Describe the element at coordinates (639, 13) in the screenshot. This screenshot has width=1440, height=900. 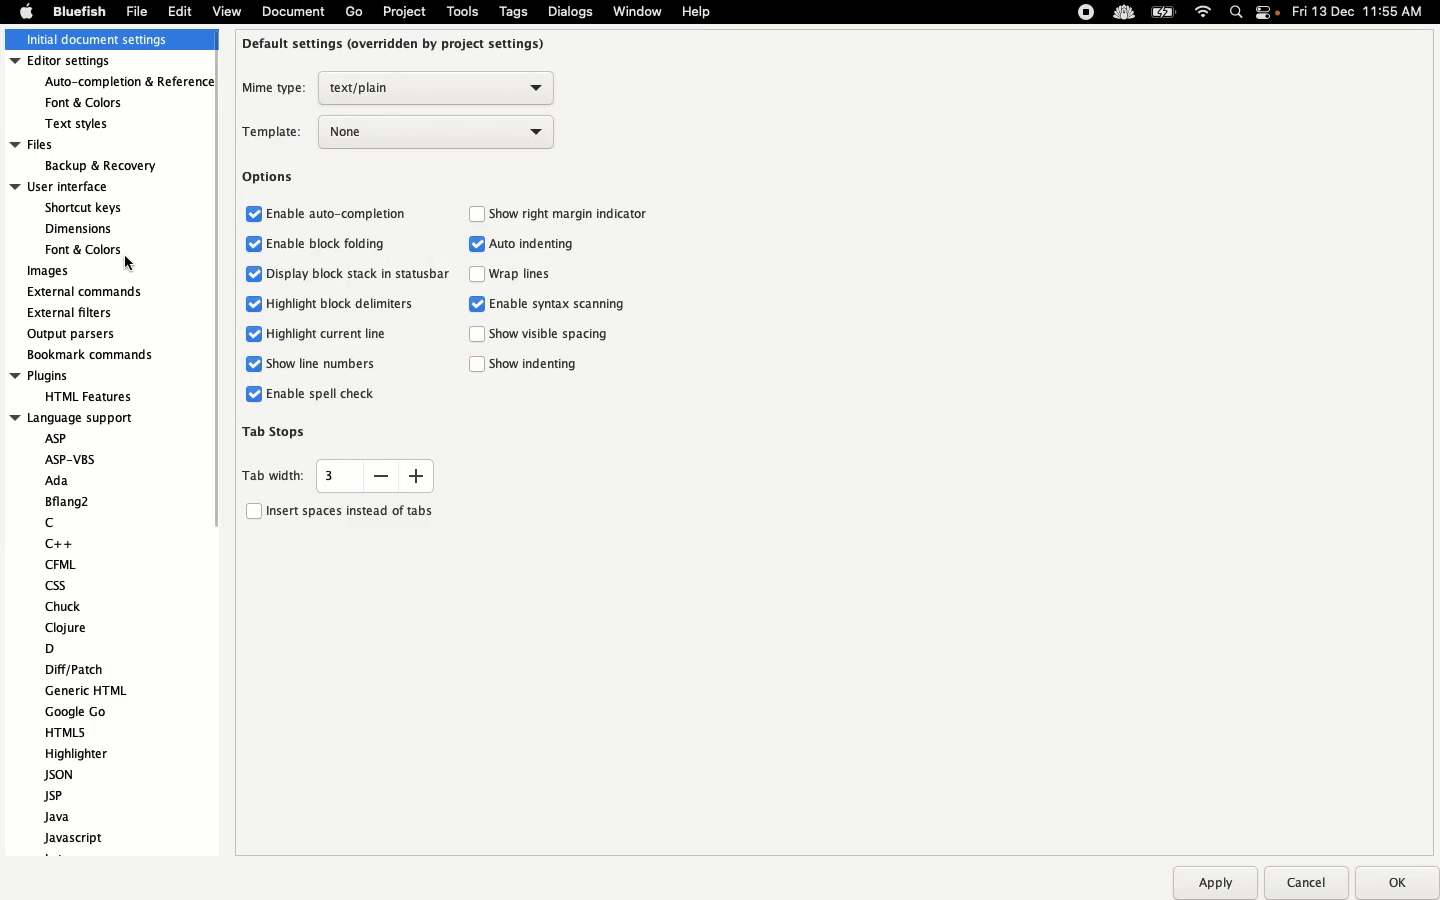
I see `Window` at that location.